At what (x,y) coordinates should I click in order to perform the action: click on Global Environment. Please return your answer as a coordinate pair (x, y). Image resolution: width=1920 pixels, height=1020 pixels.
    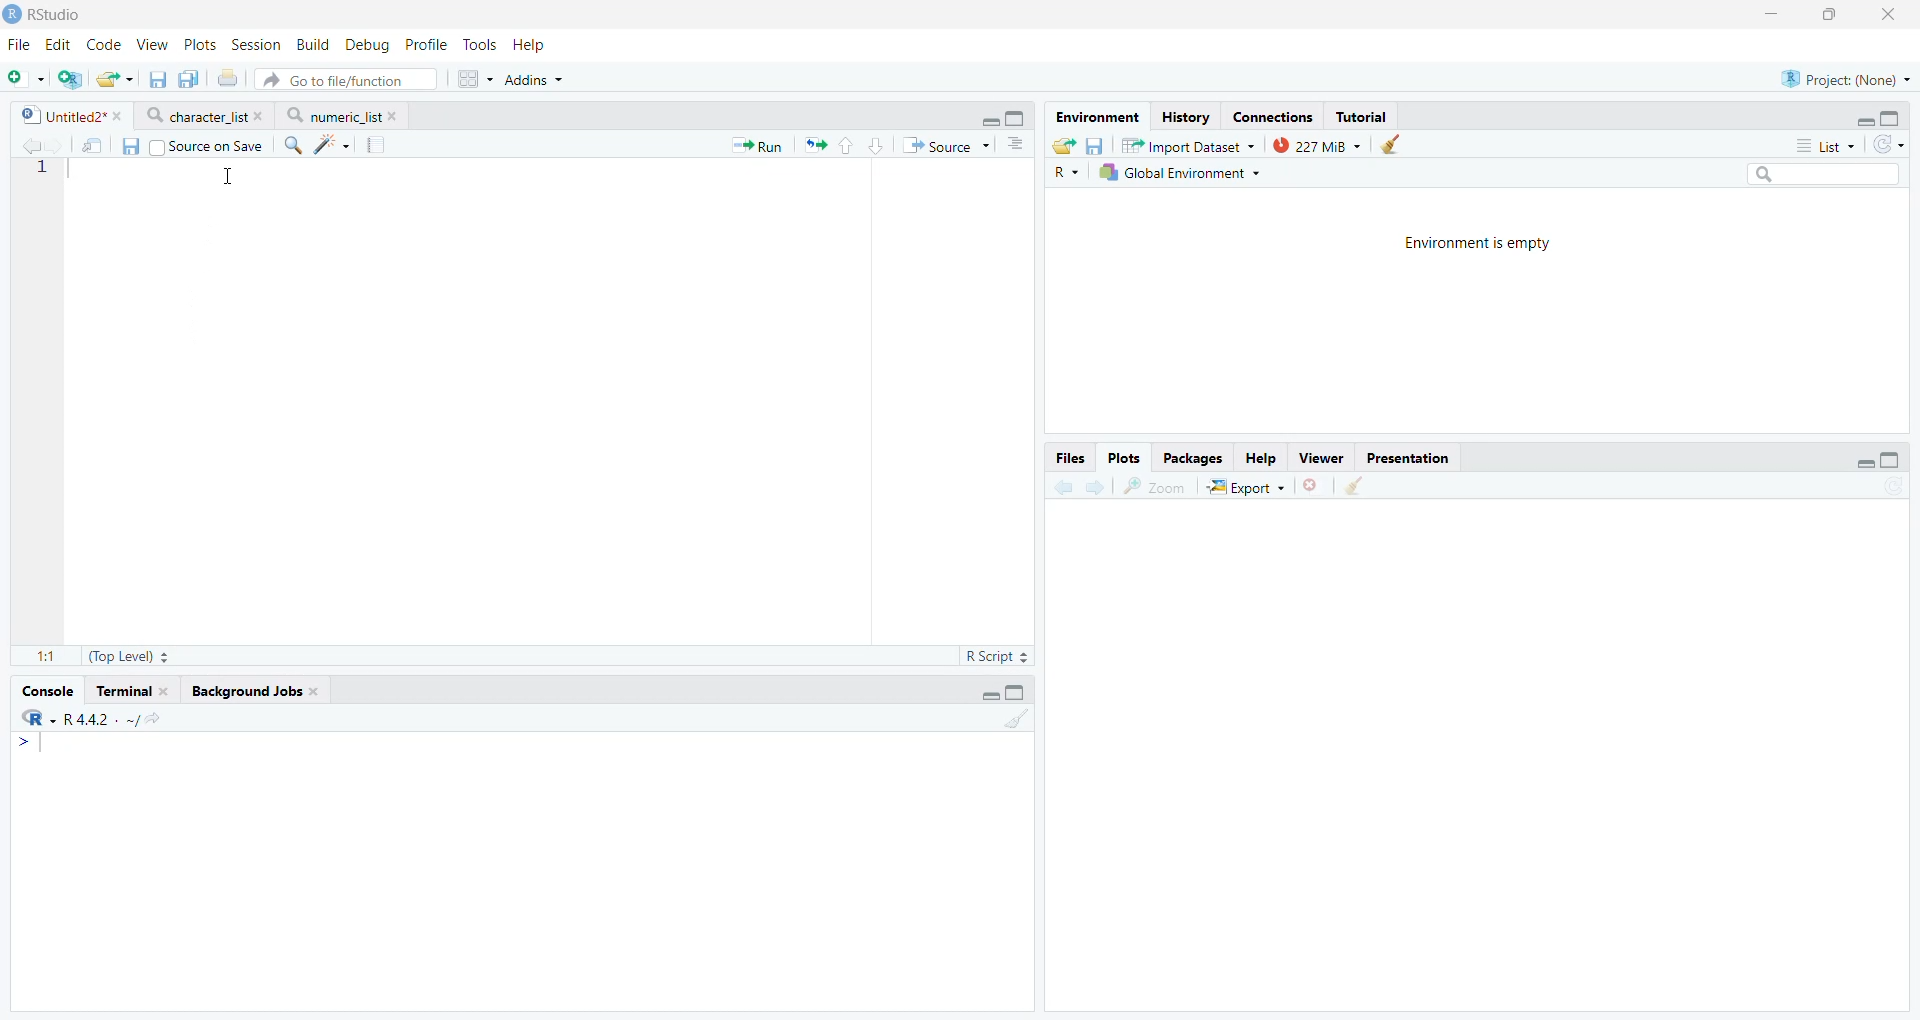
    Looking at the image, I should click on (1180, 172).